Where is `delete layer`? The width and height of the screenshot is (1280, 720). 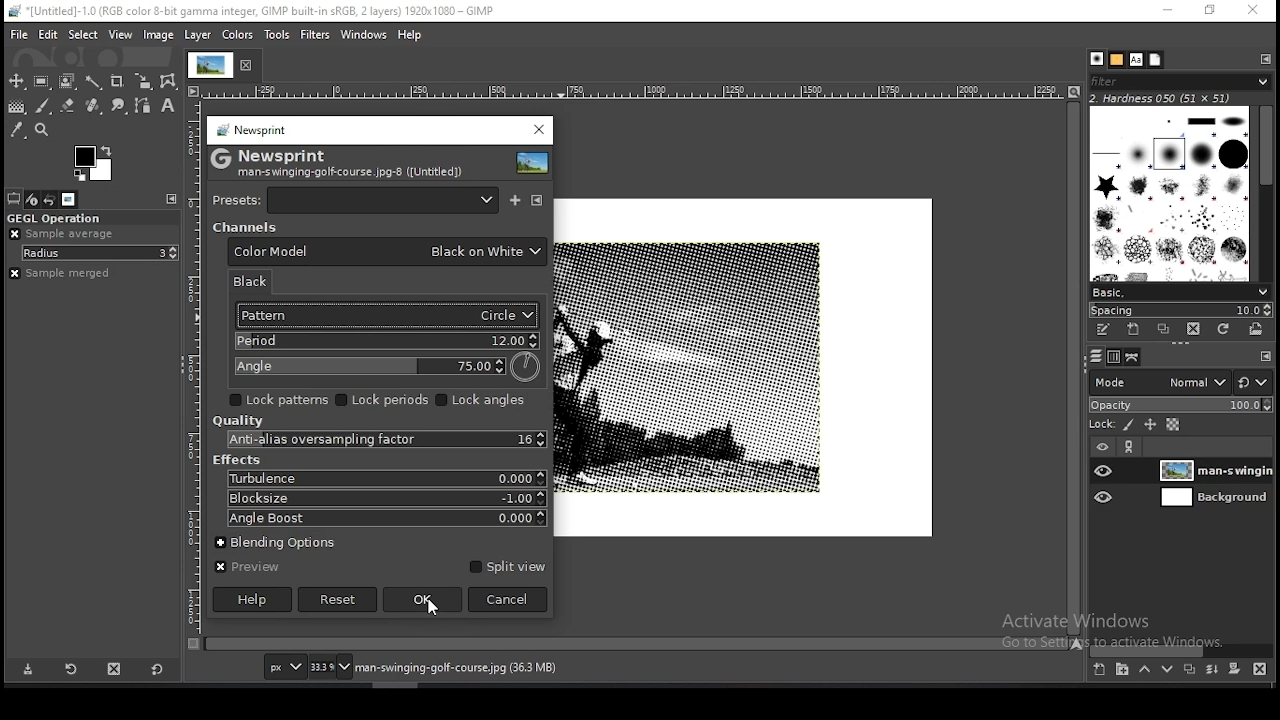
delete layer is located at coordinates (1264, 669).